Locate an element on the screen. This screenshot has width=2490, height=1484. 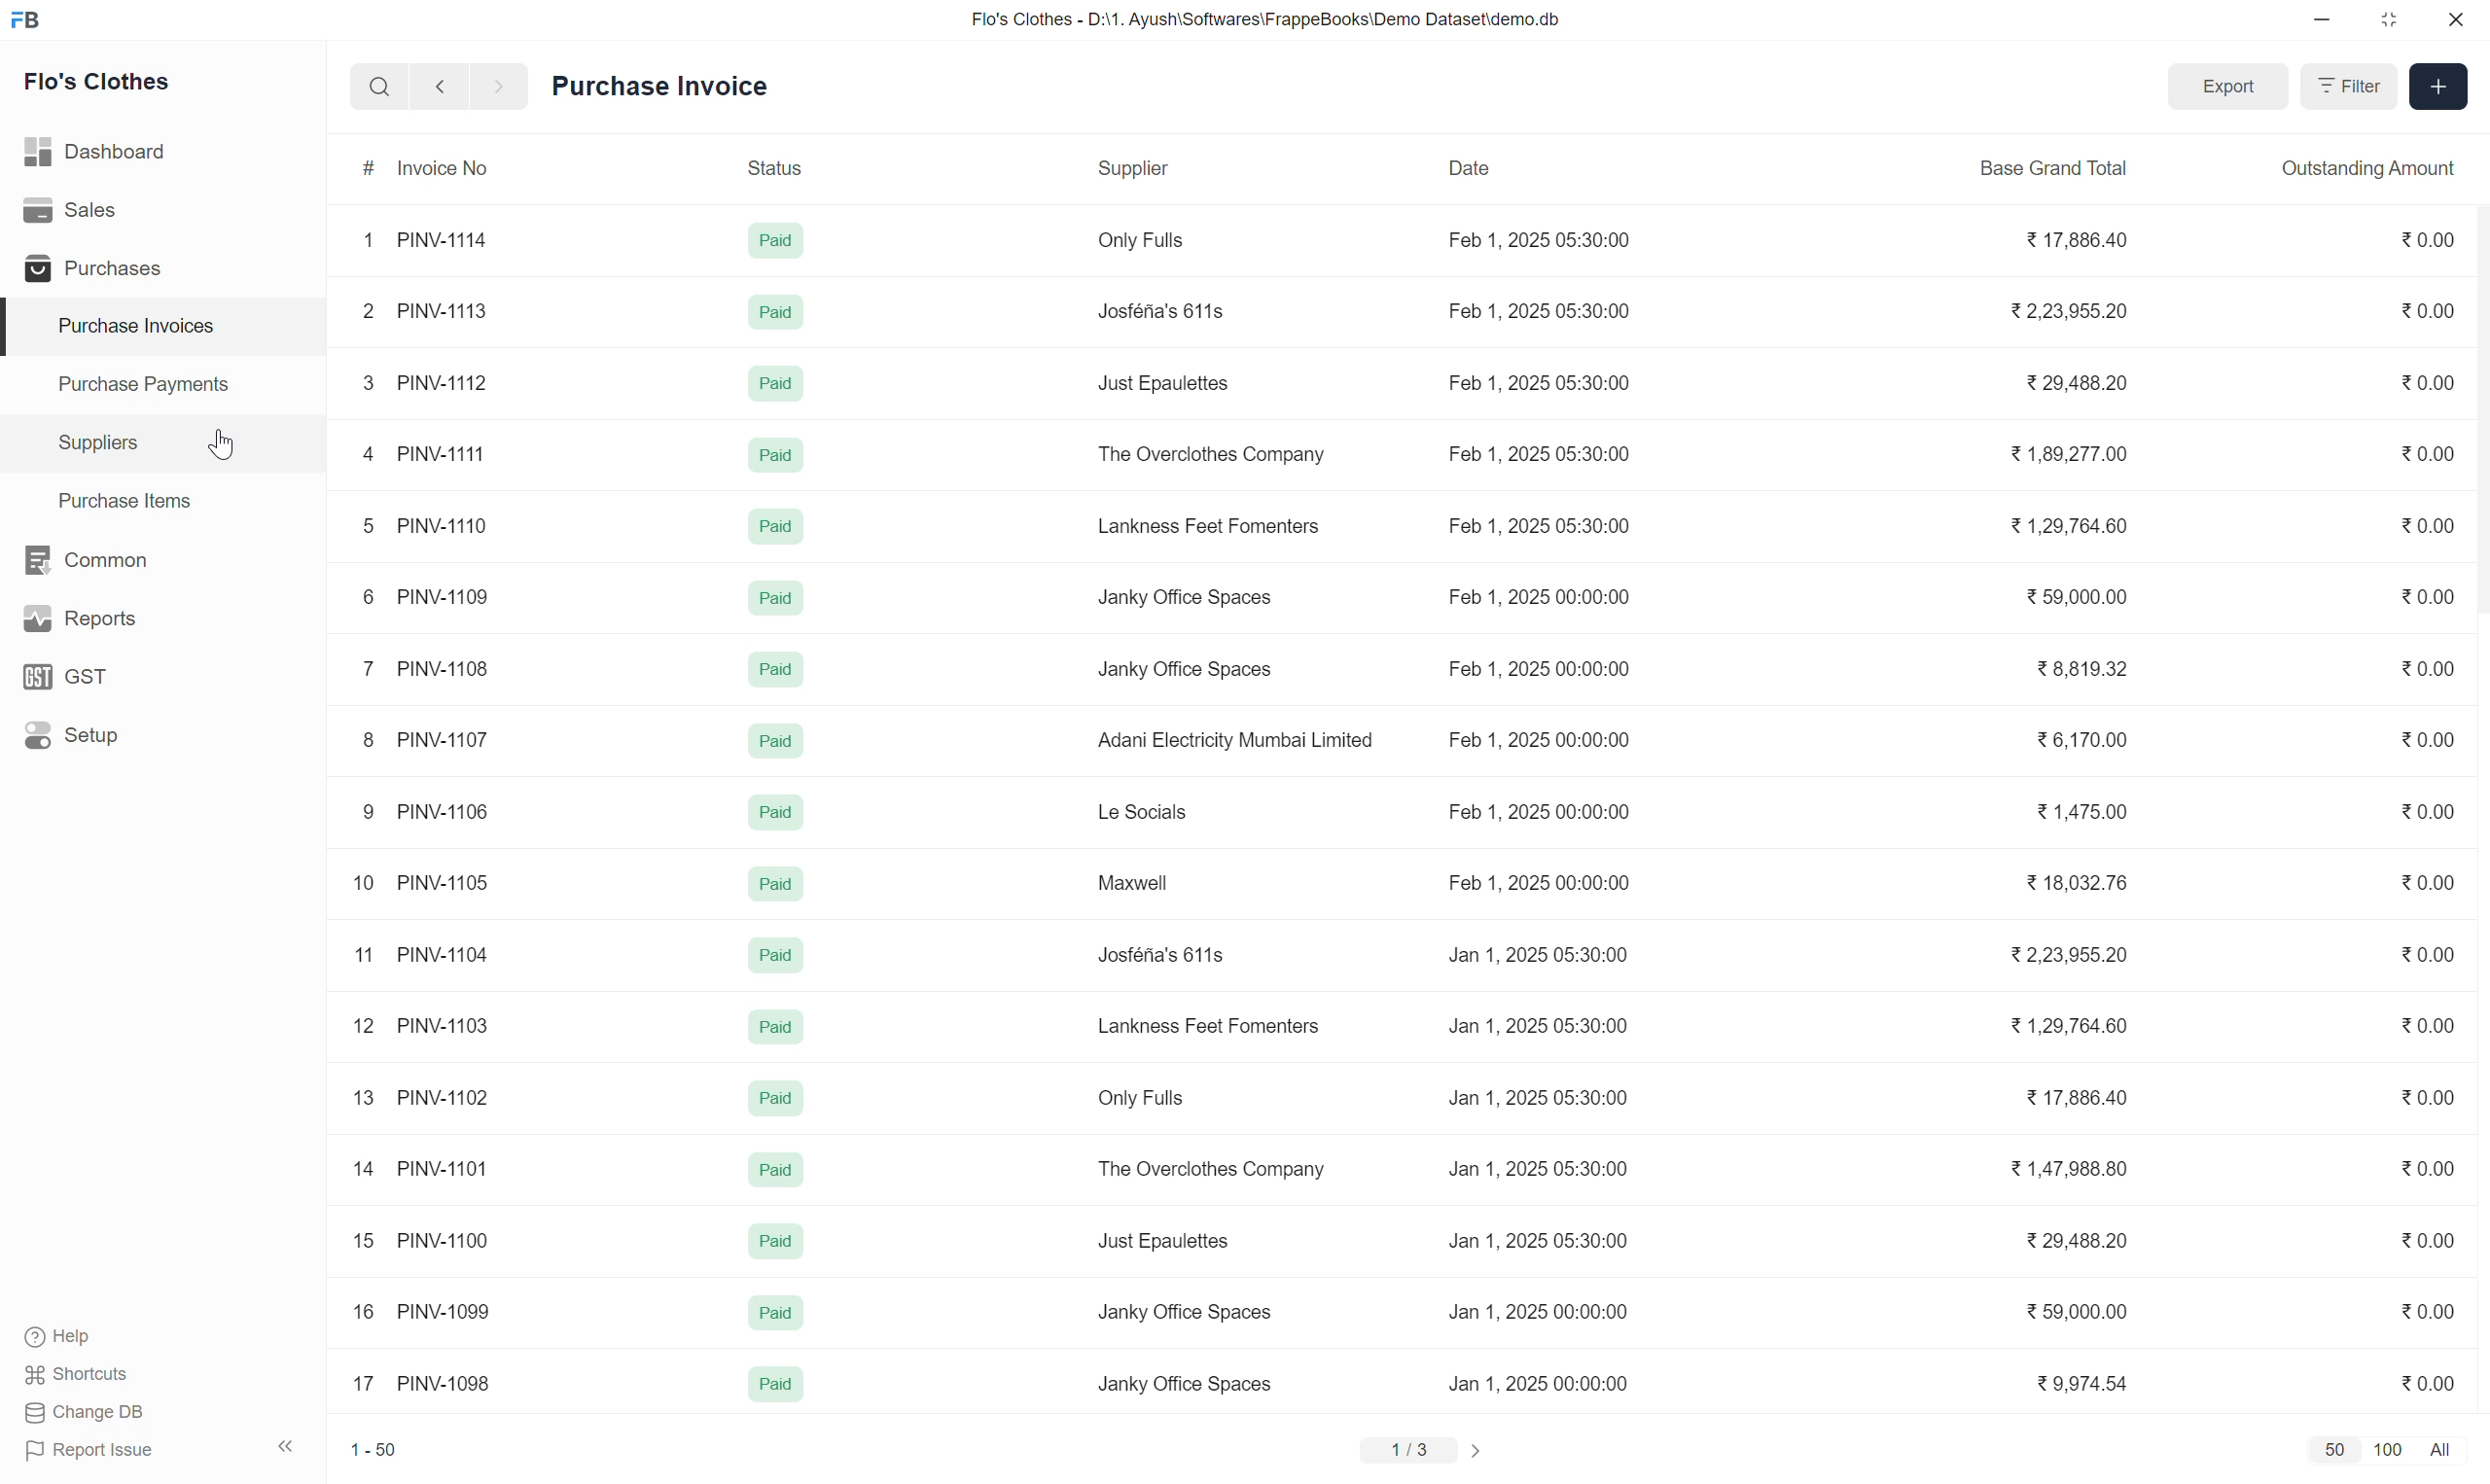
1,29,764.60 is located at coordinates (2068, 1024).